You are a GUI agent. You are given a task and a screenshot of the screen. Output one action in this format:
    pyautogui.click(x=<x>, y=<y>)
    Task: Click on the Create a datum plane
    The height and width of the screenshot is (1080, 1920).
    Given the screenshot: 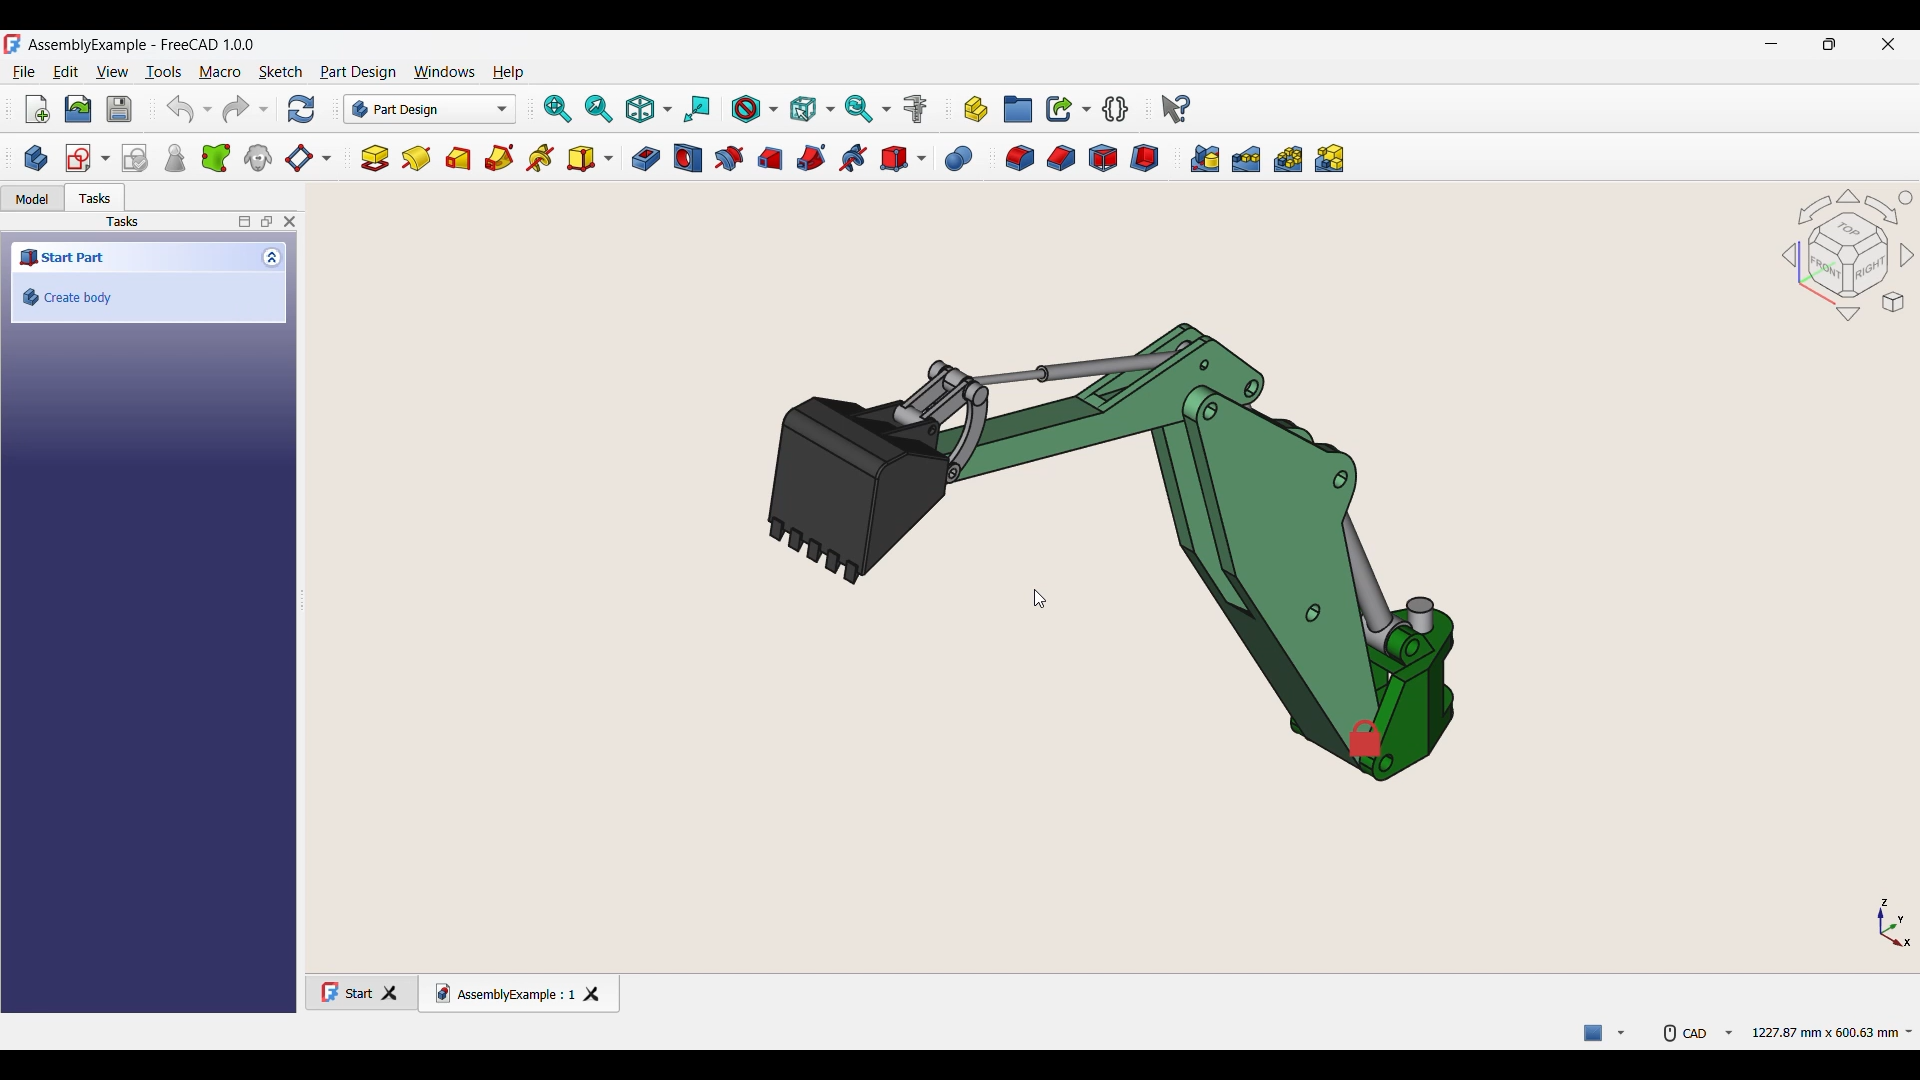 What is the action you would take?
    pyautogui.click(x=310, y=159)
    